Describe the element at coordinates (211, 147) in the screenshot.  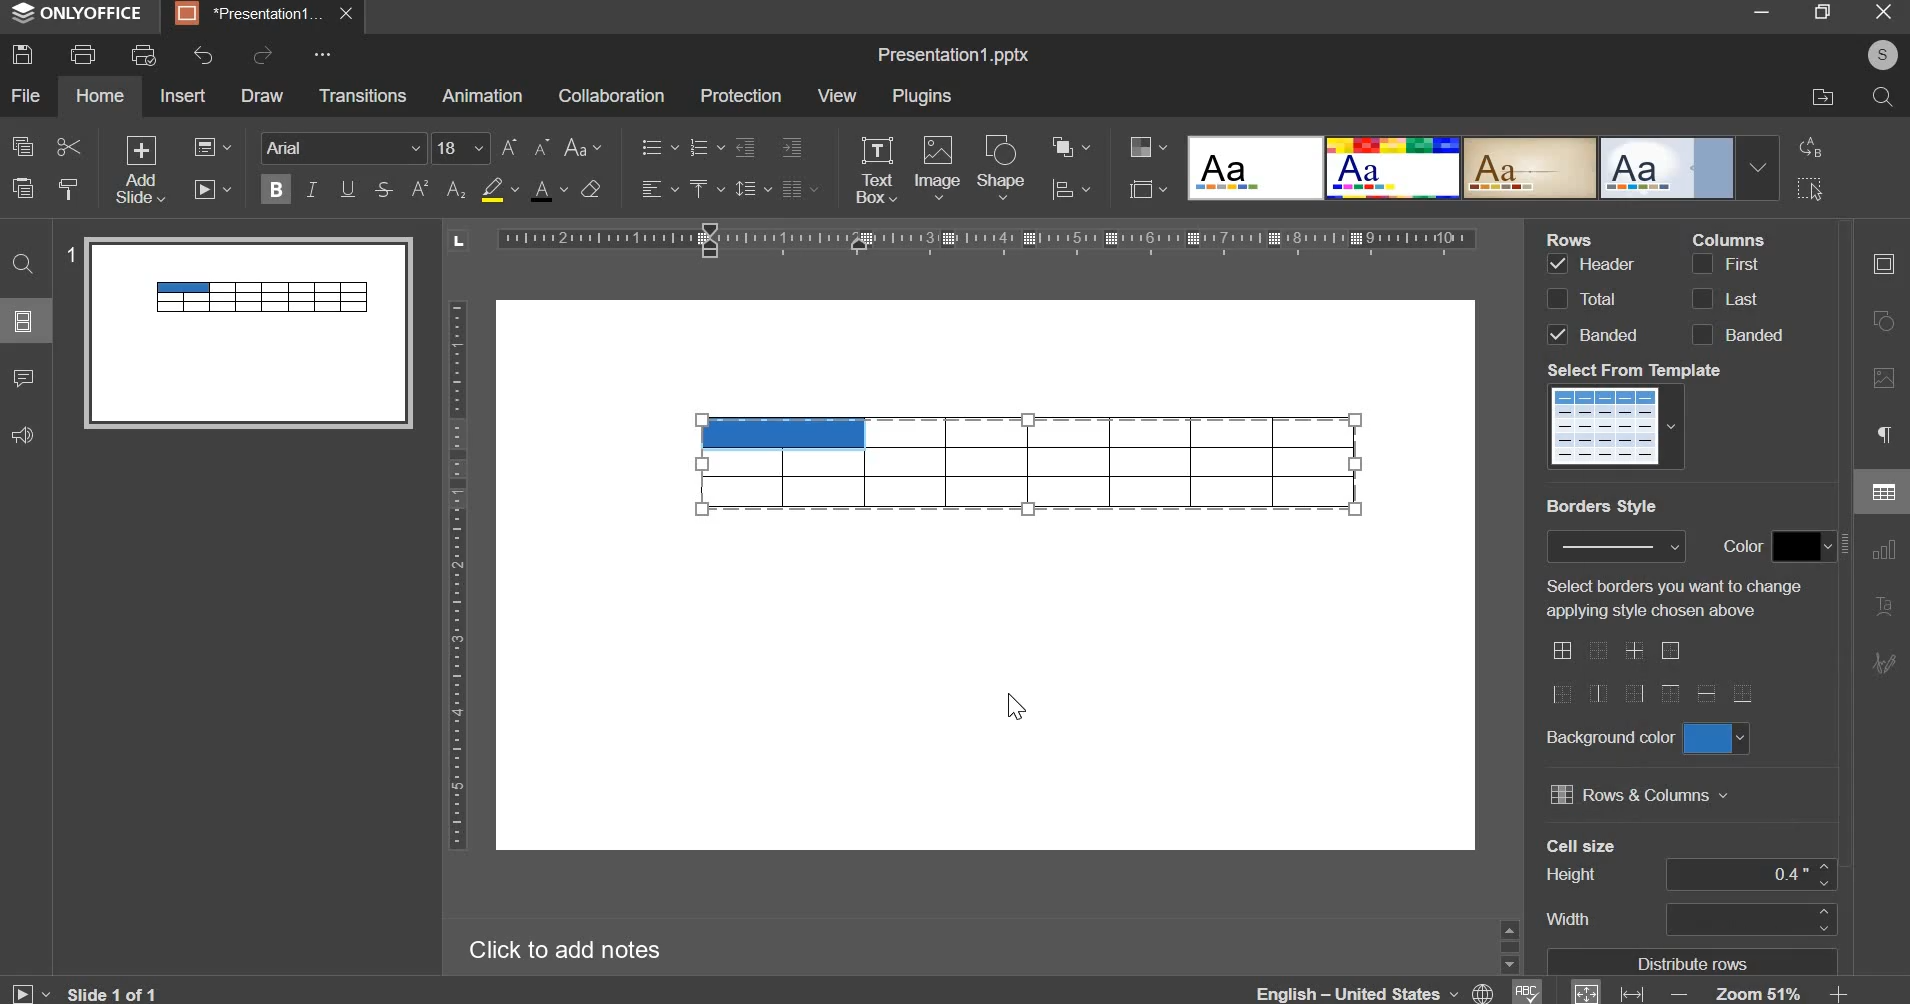
I see `change layout` at that location.